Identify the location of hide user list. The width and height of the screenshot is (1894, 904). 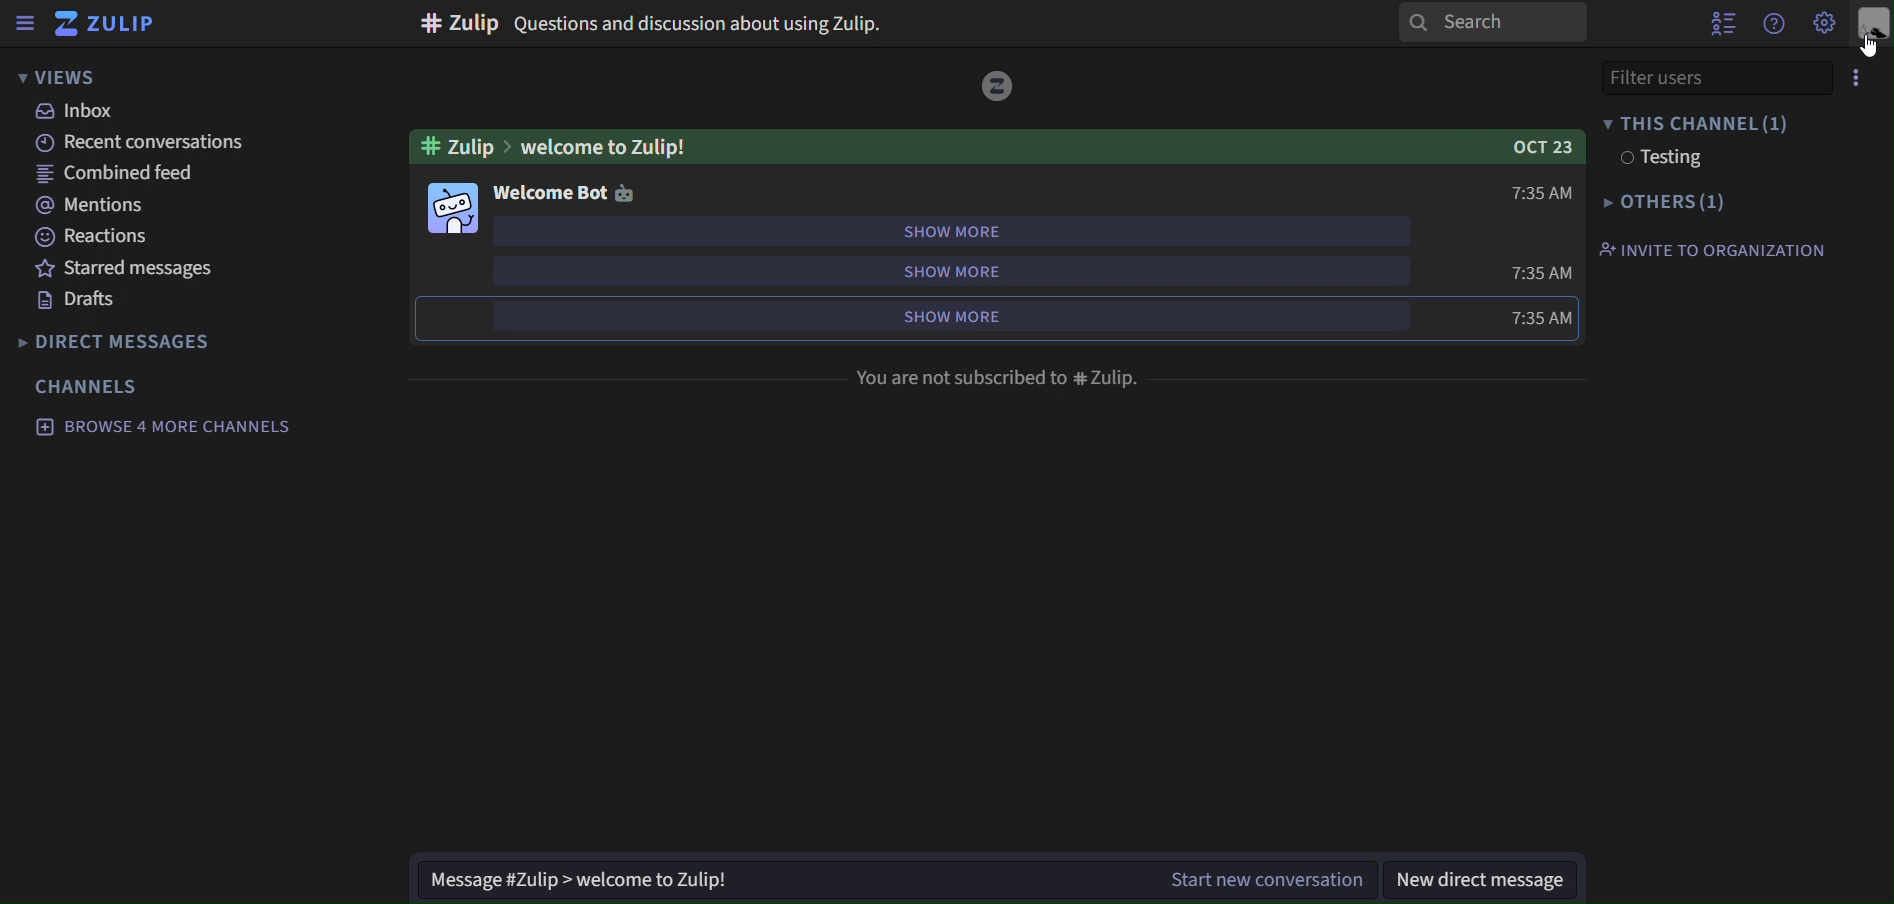
(1722, 23).